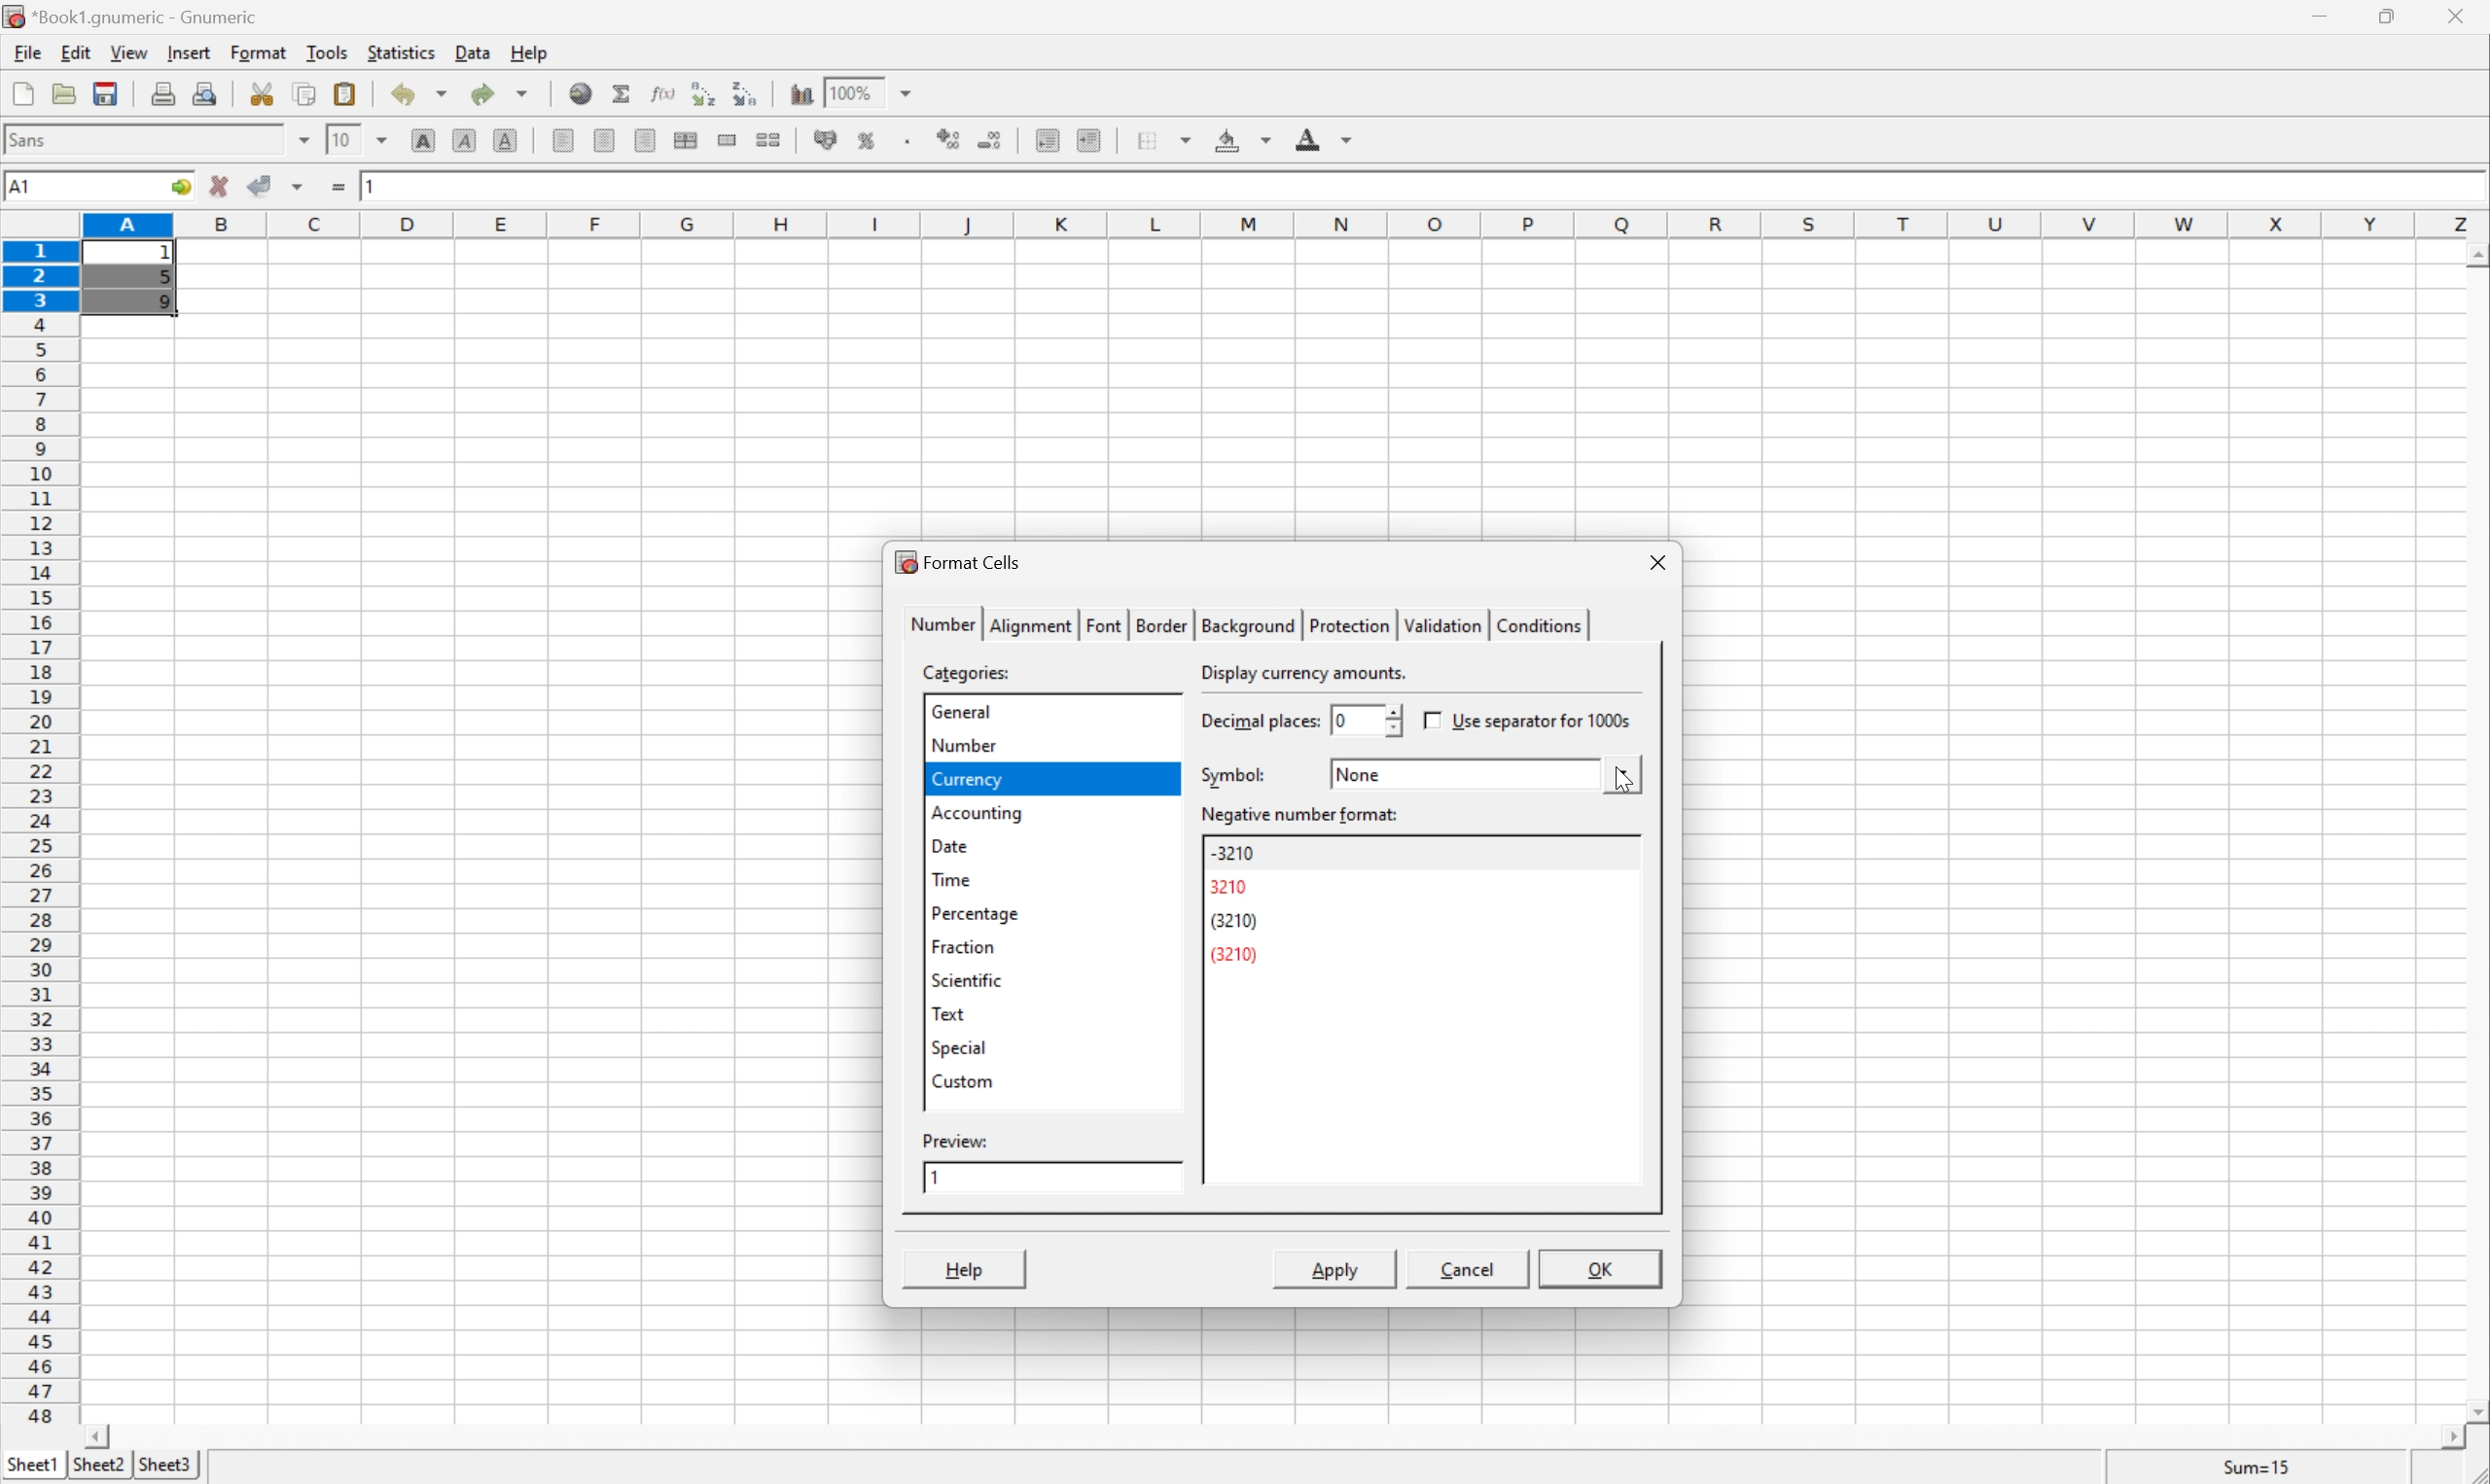 The height and width of the screenshot is (1484, 2490). What do you see at coordinates (1032, 624) in the screenshot?
I see `alignment` at bounding box center [1032, 624].